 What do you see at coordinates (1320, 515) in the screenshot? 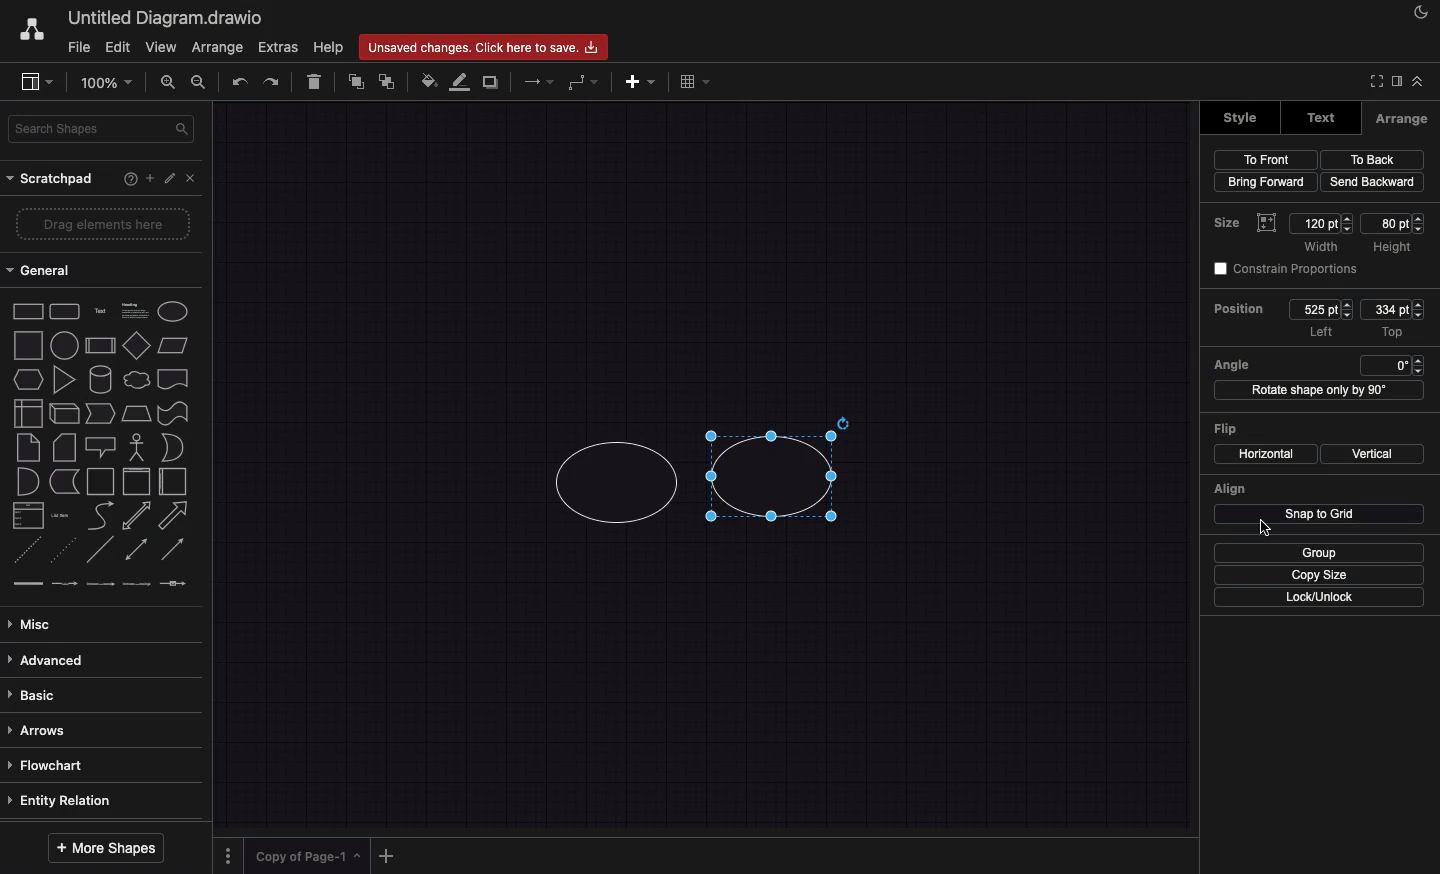
I see `snap to grid` at bounding box center [1320, 515].